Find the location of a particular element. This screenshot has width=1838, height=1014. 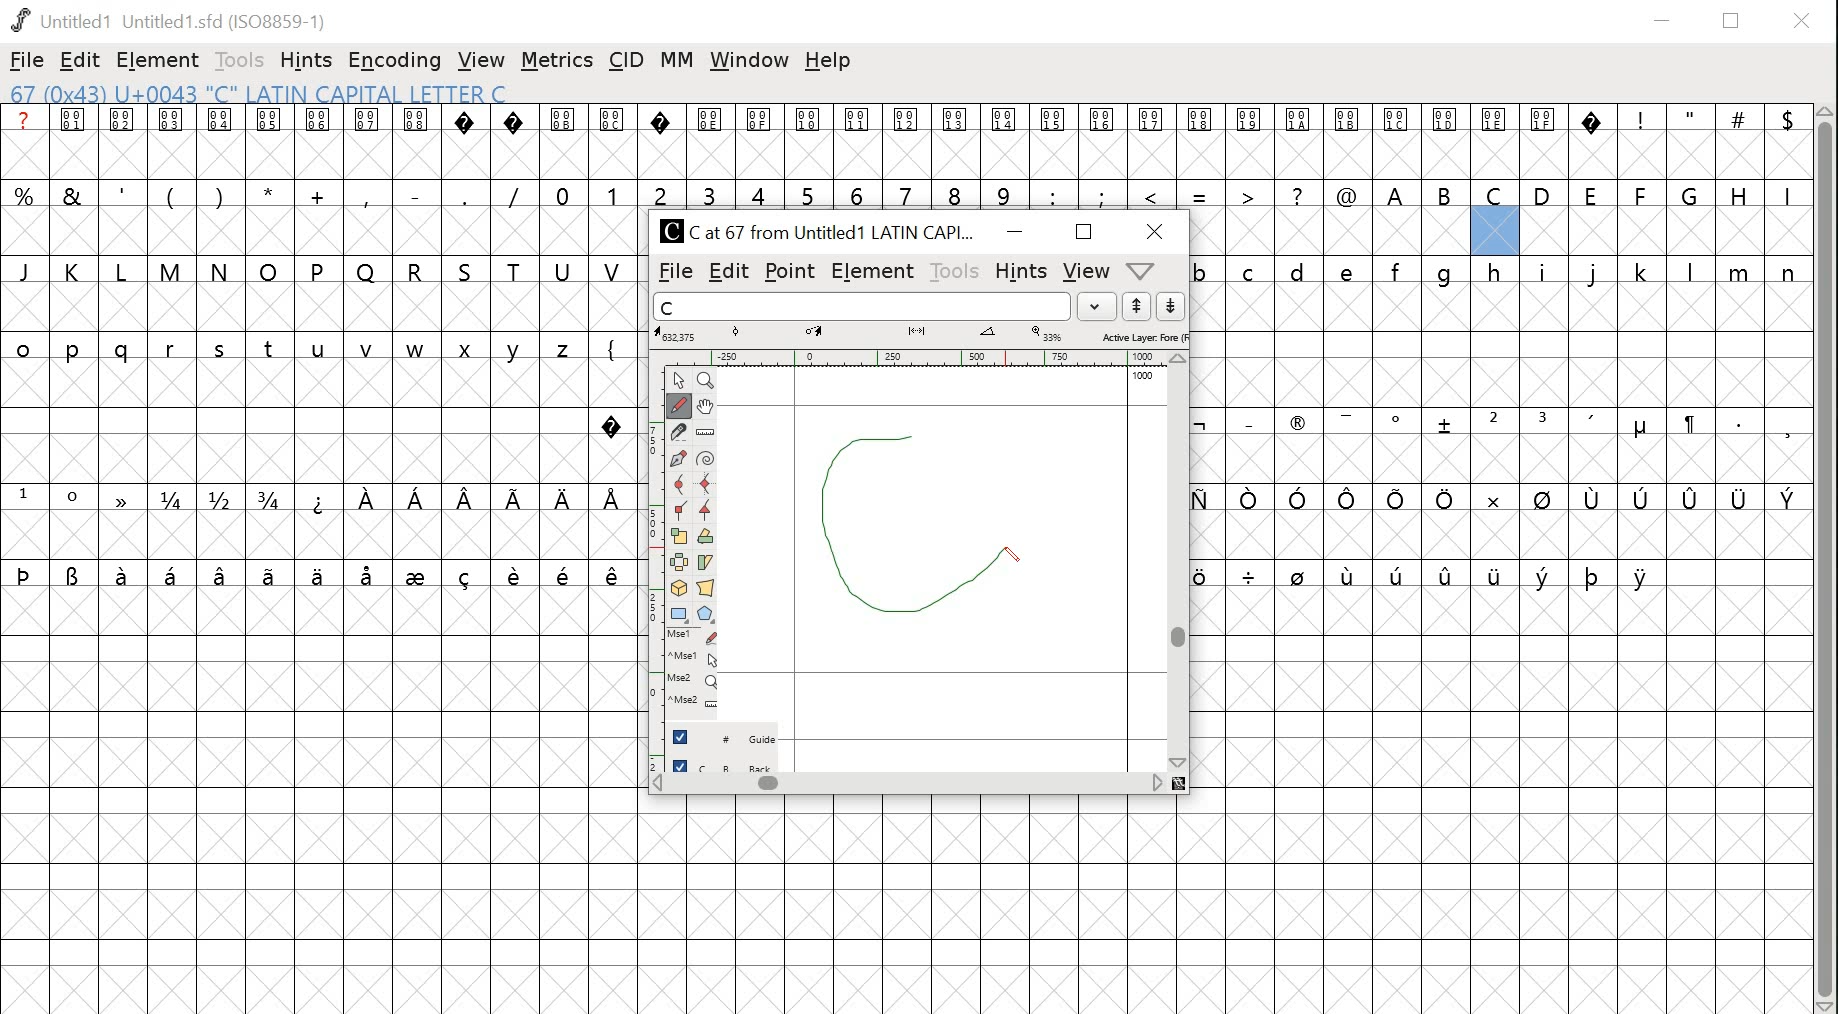

minimize is located at coordinates (1665, 18).